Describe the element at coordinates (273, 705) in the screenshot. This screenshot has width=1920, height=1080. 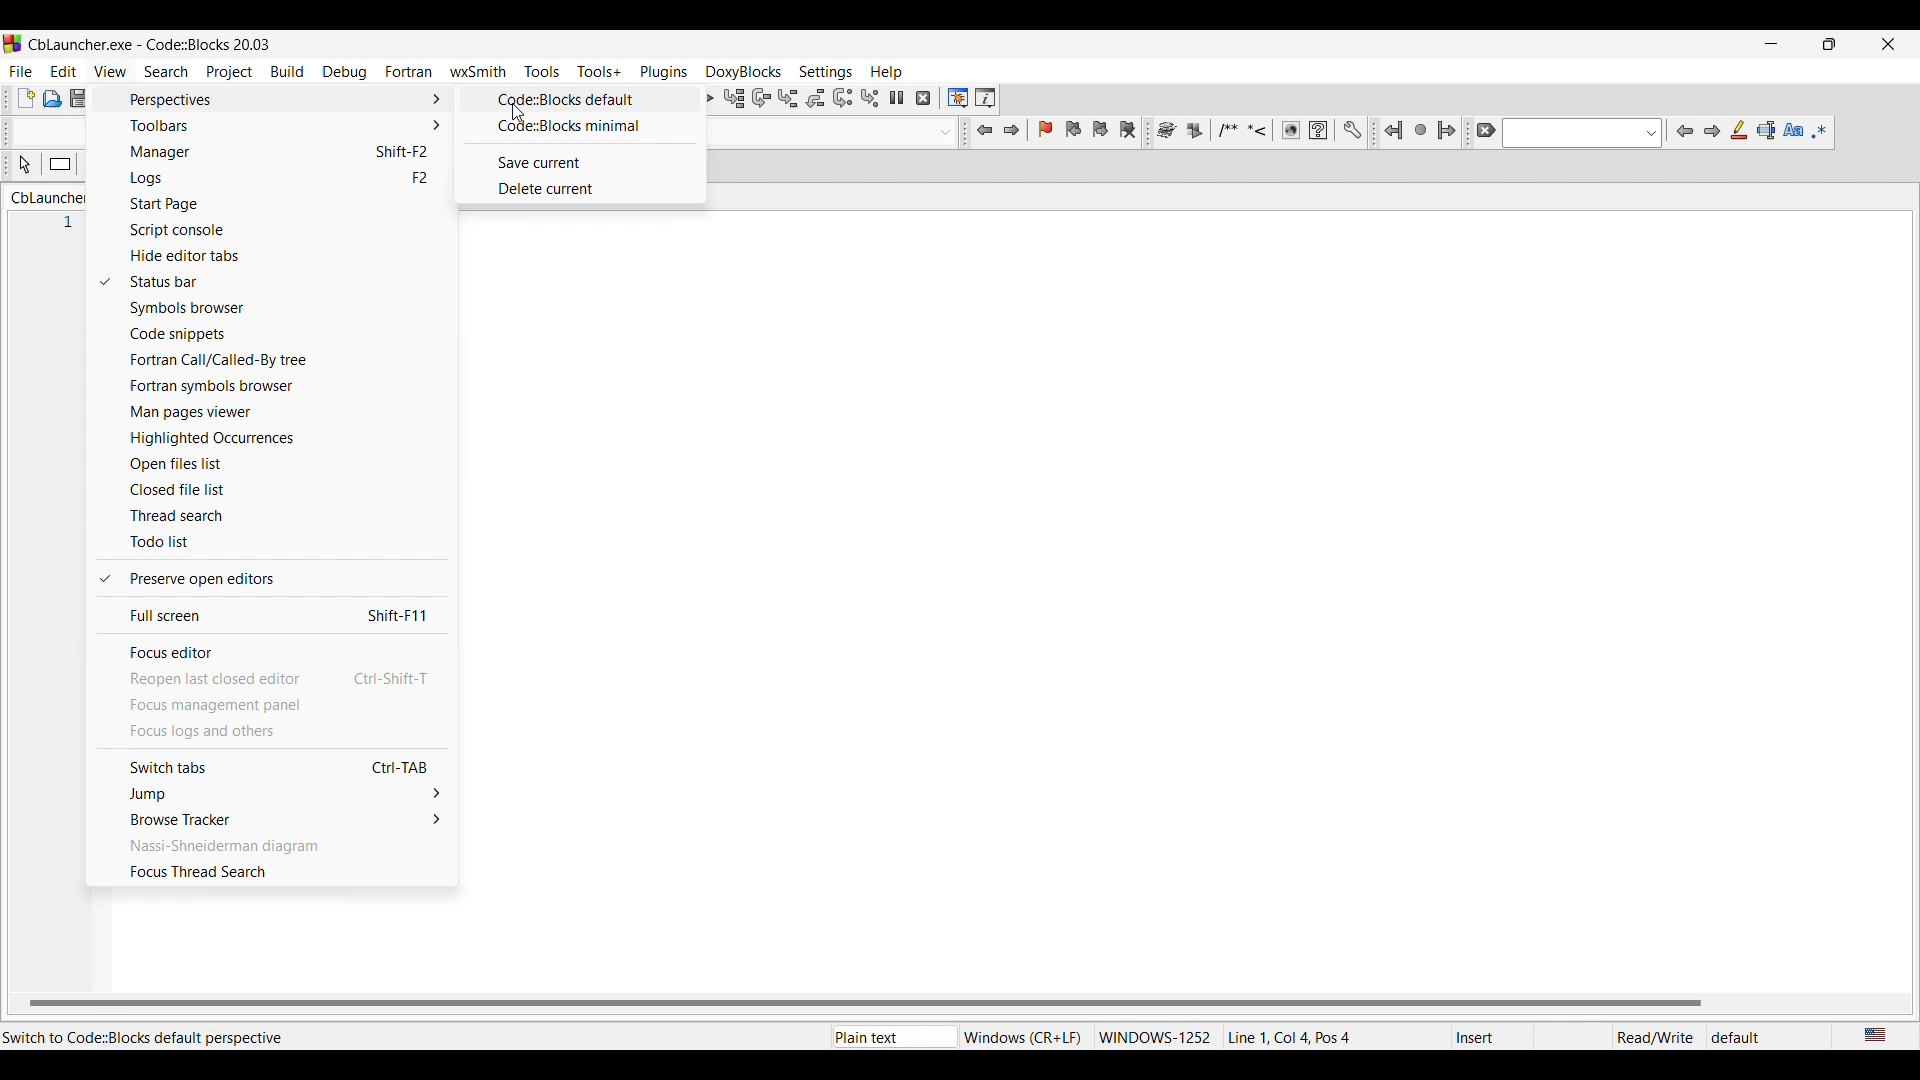
I see `Focus management panel` at that location.